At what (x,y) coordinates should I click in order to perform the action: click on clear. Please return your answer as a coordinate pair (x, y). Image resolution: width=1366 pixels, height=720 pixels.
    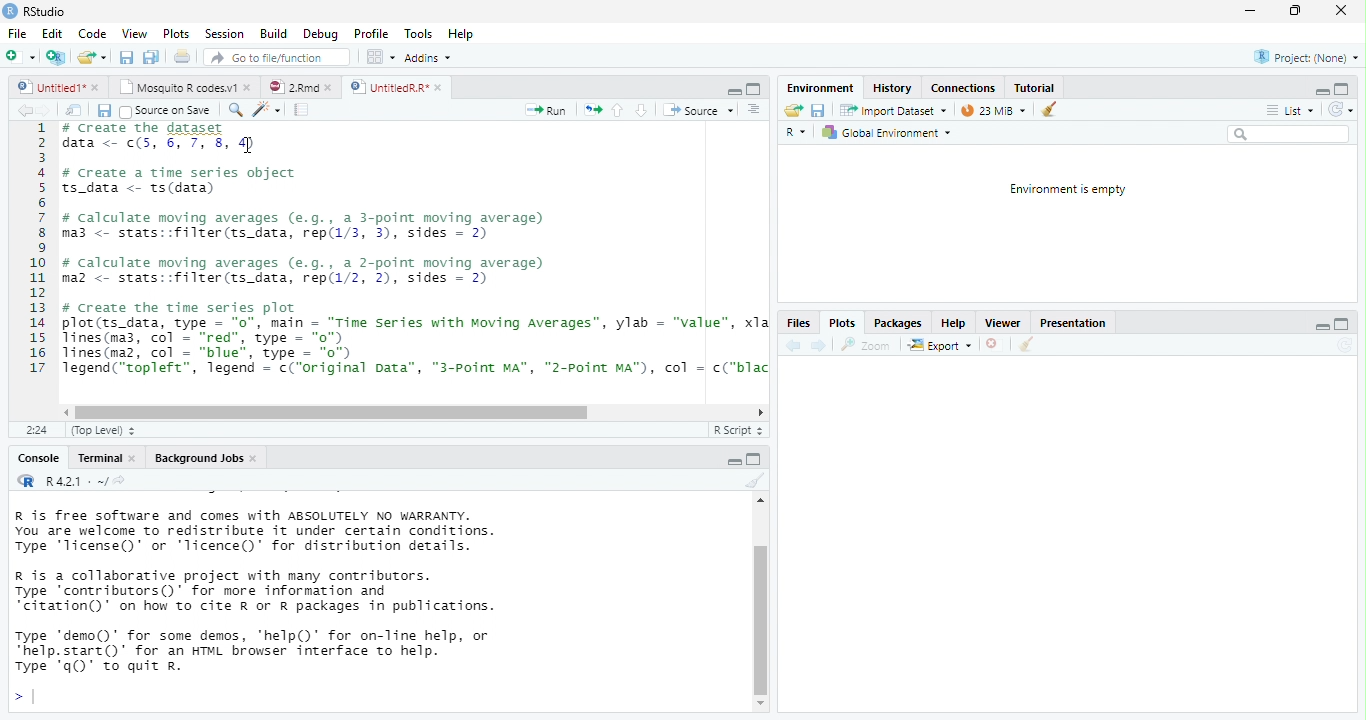
    Looking at the image, I should click on (1025, 346).